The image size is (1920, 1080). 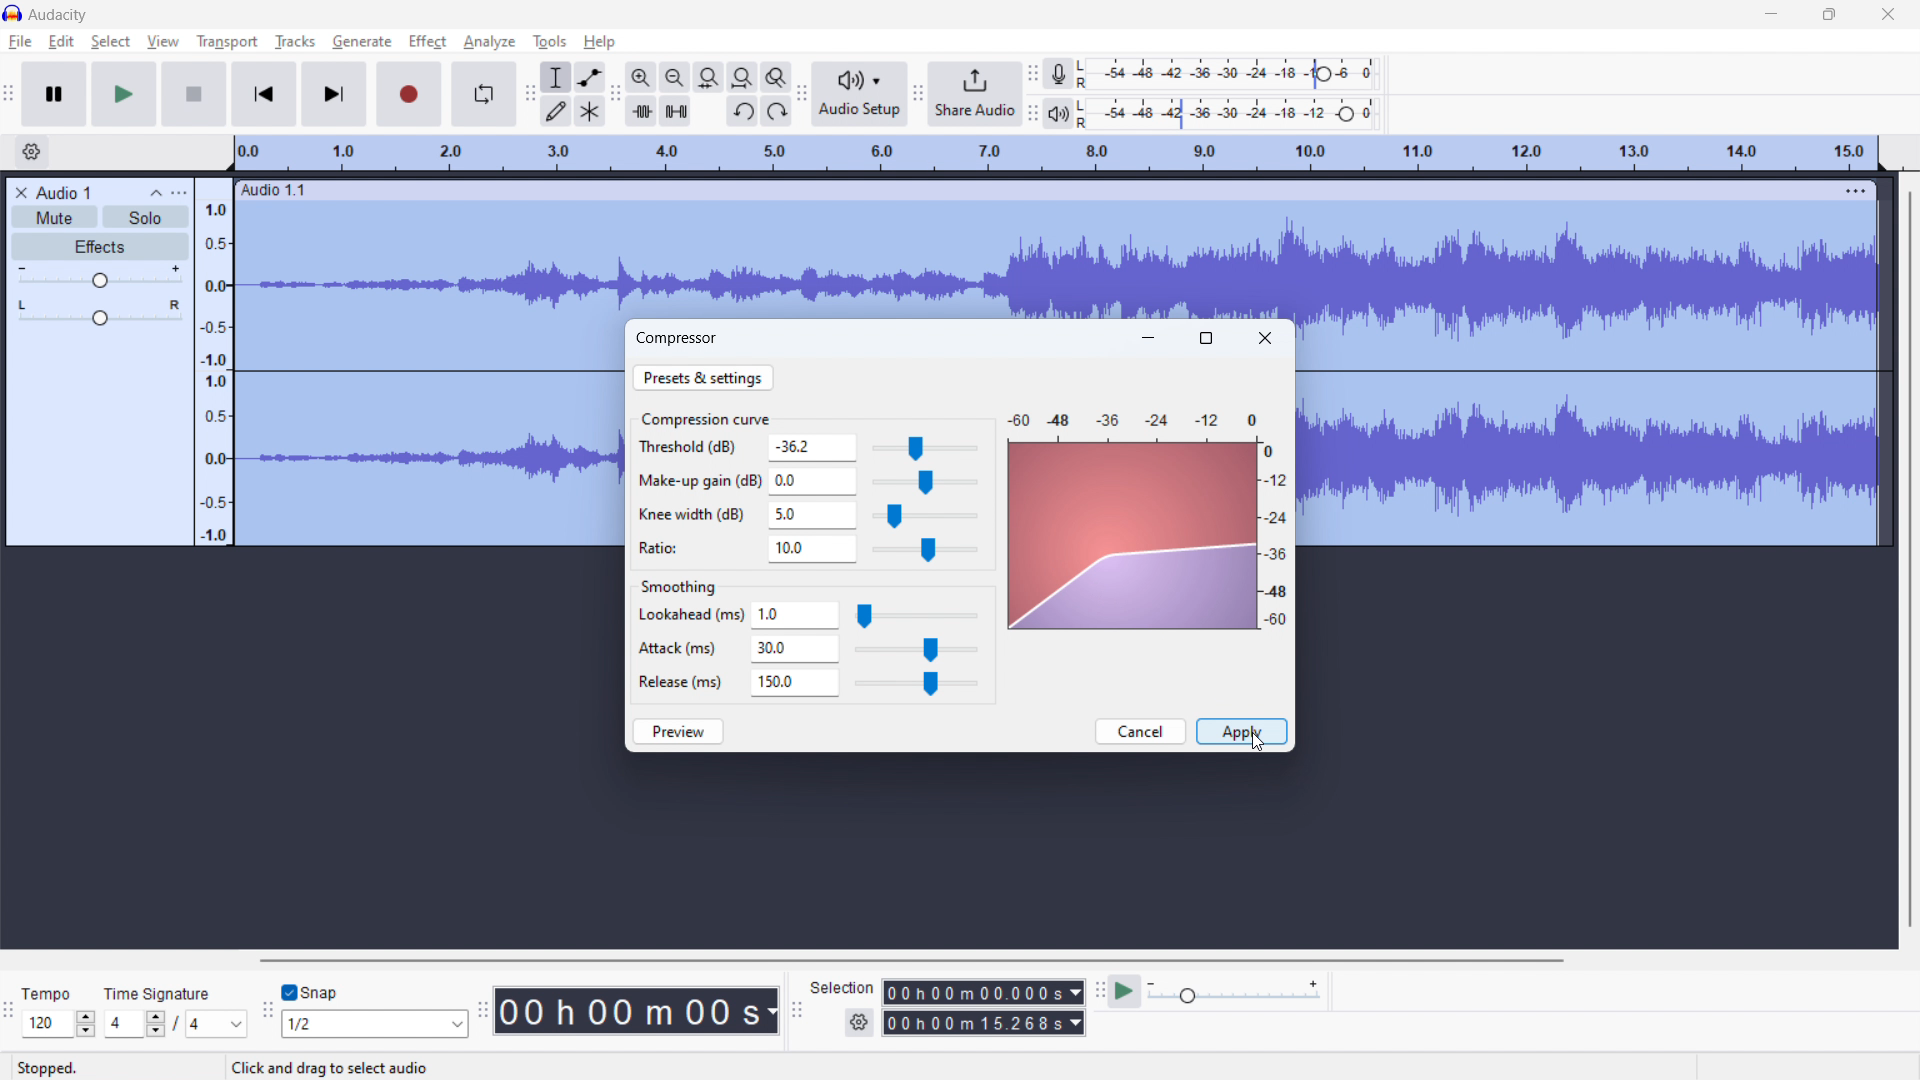 What do you see at coordinates (678, 337) in the screenshot?
I see `compressor` at bounding box center [678, 337].